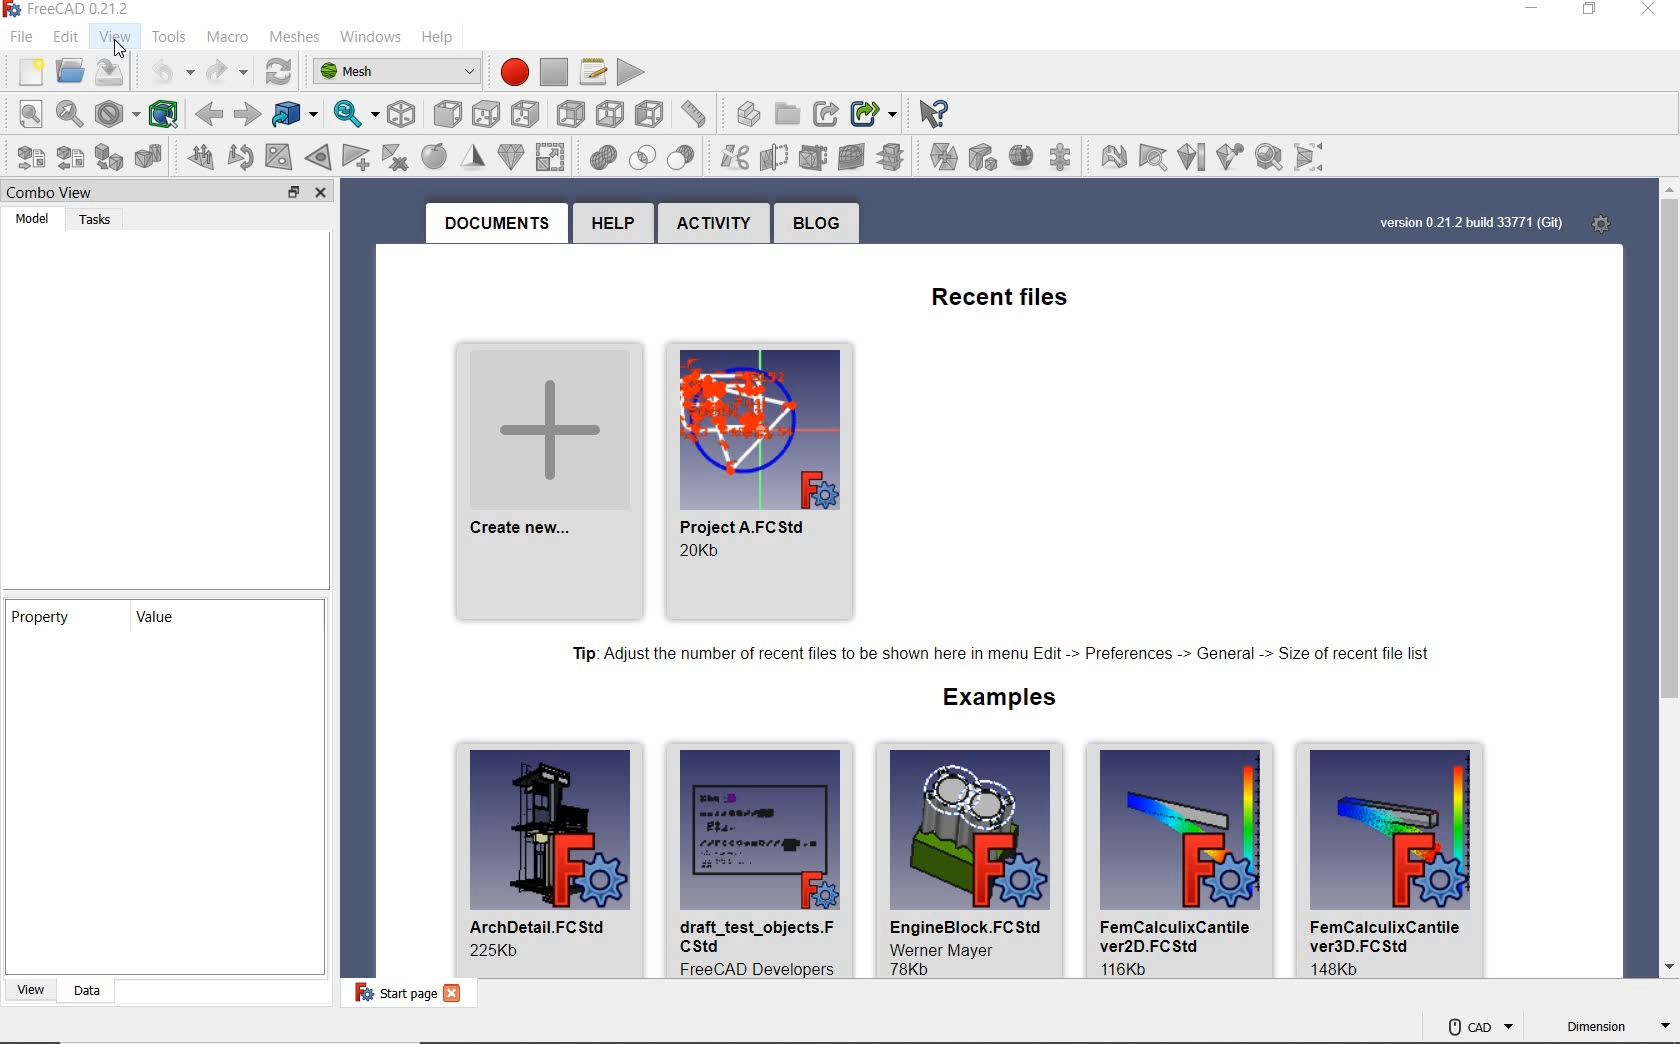  What do you see at coordinates (144, 155) in the screenshot?
I see `regular solid` at bounding box center [144, 155].